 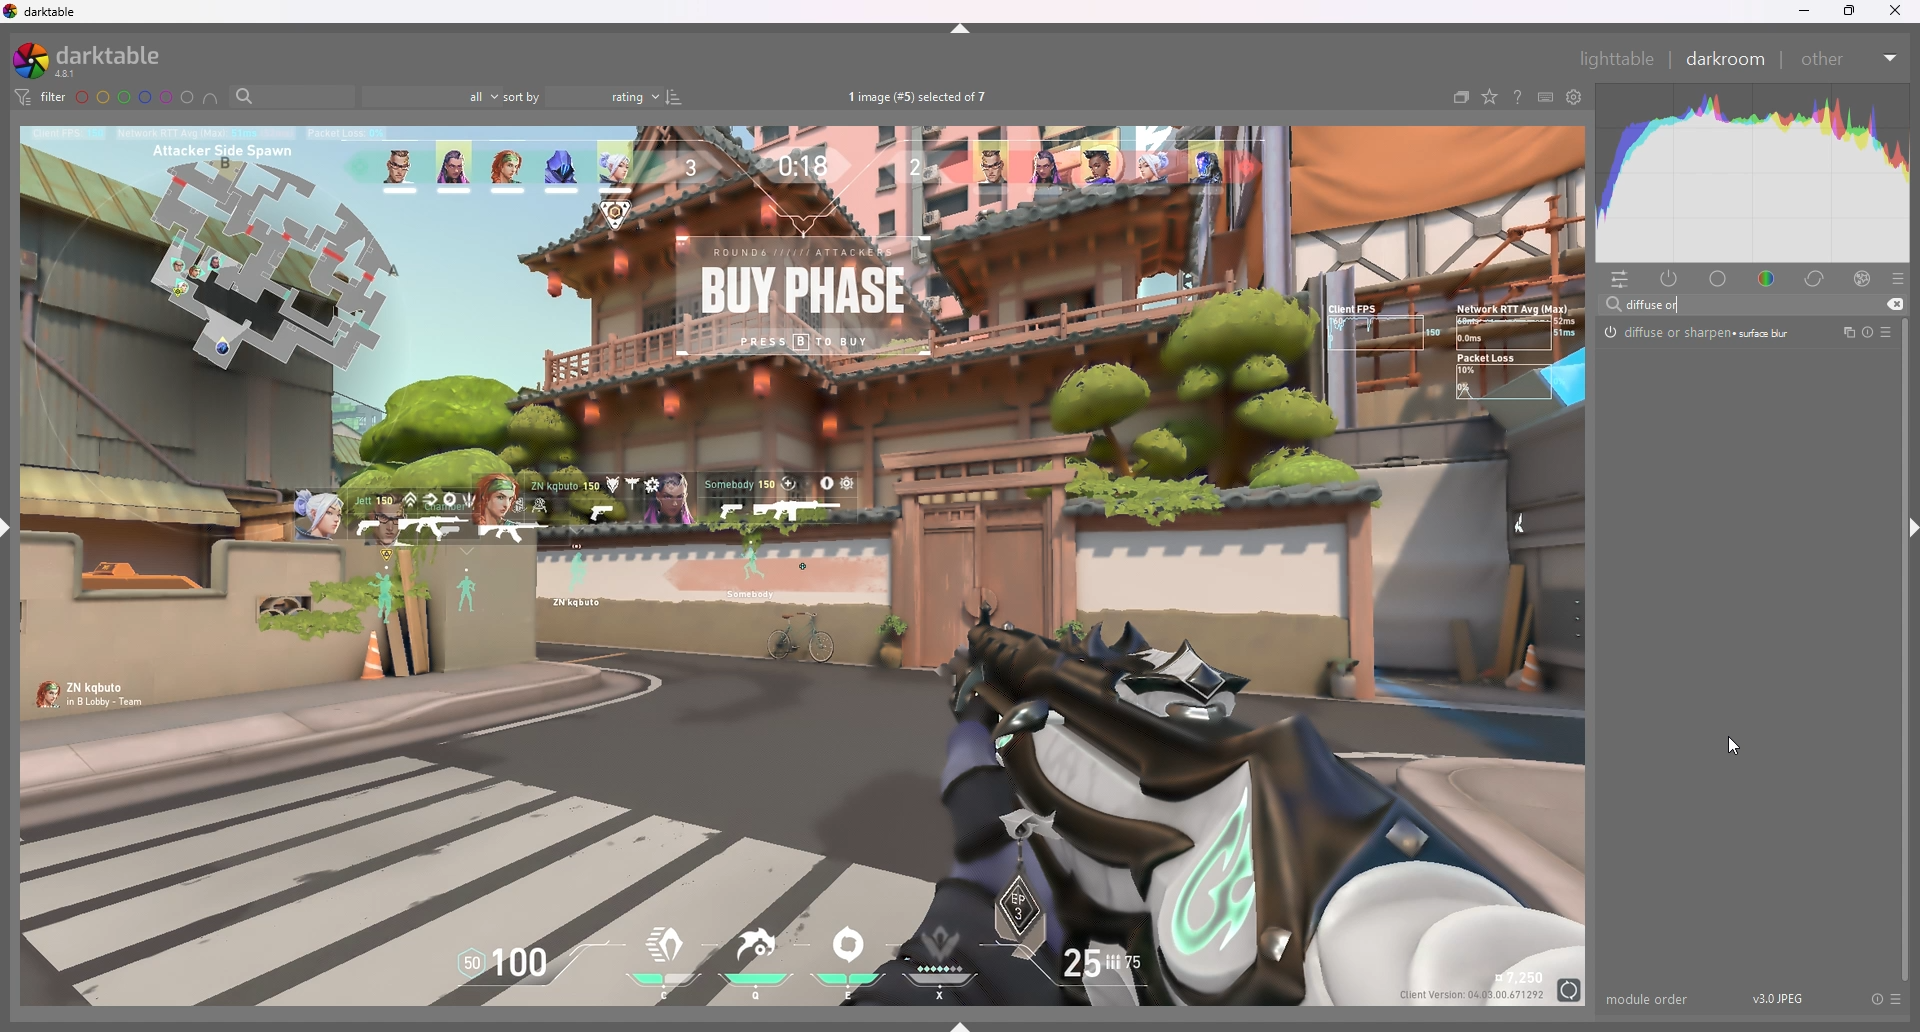 What do you see at coordinates (1658, 304) in the screenshot?
I see `input` at bounding box center [1658, 304].